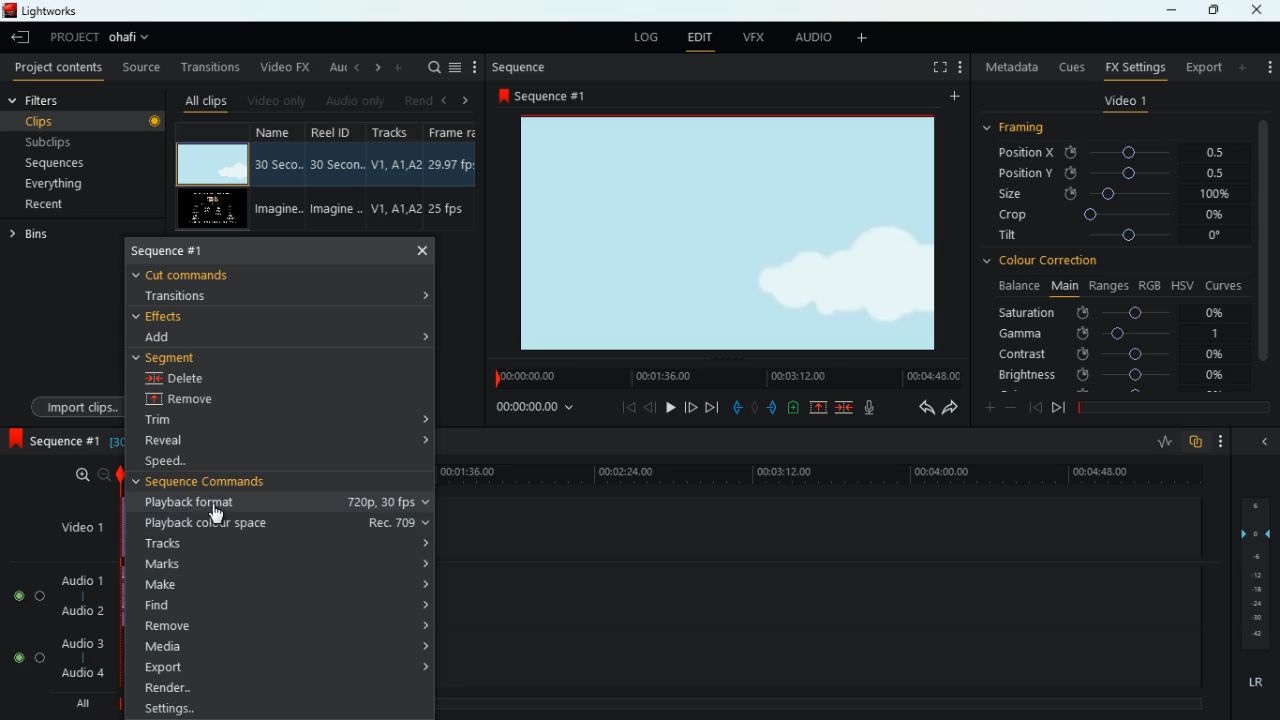  Describe the element at coordinates (1150, 285) in the screenshot. I see `rgb` at that location.